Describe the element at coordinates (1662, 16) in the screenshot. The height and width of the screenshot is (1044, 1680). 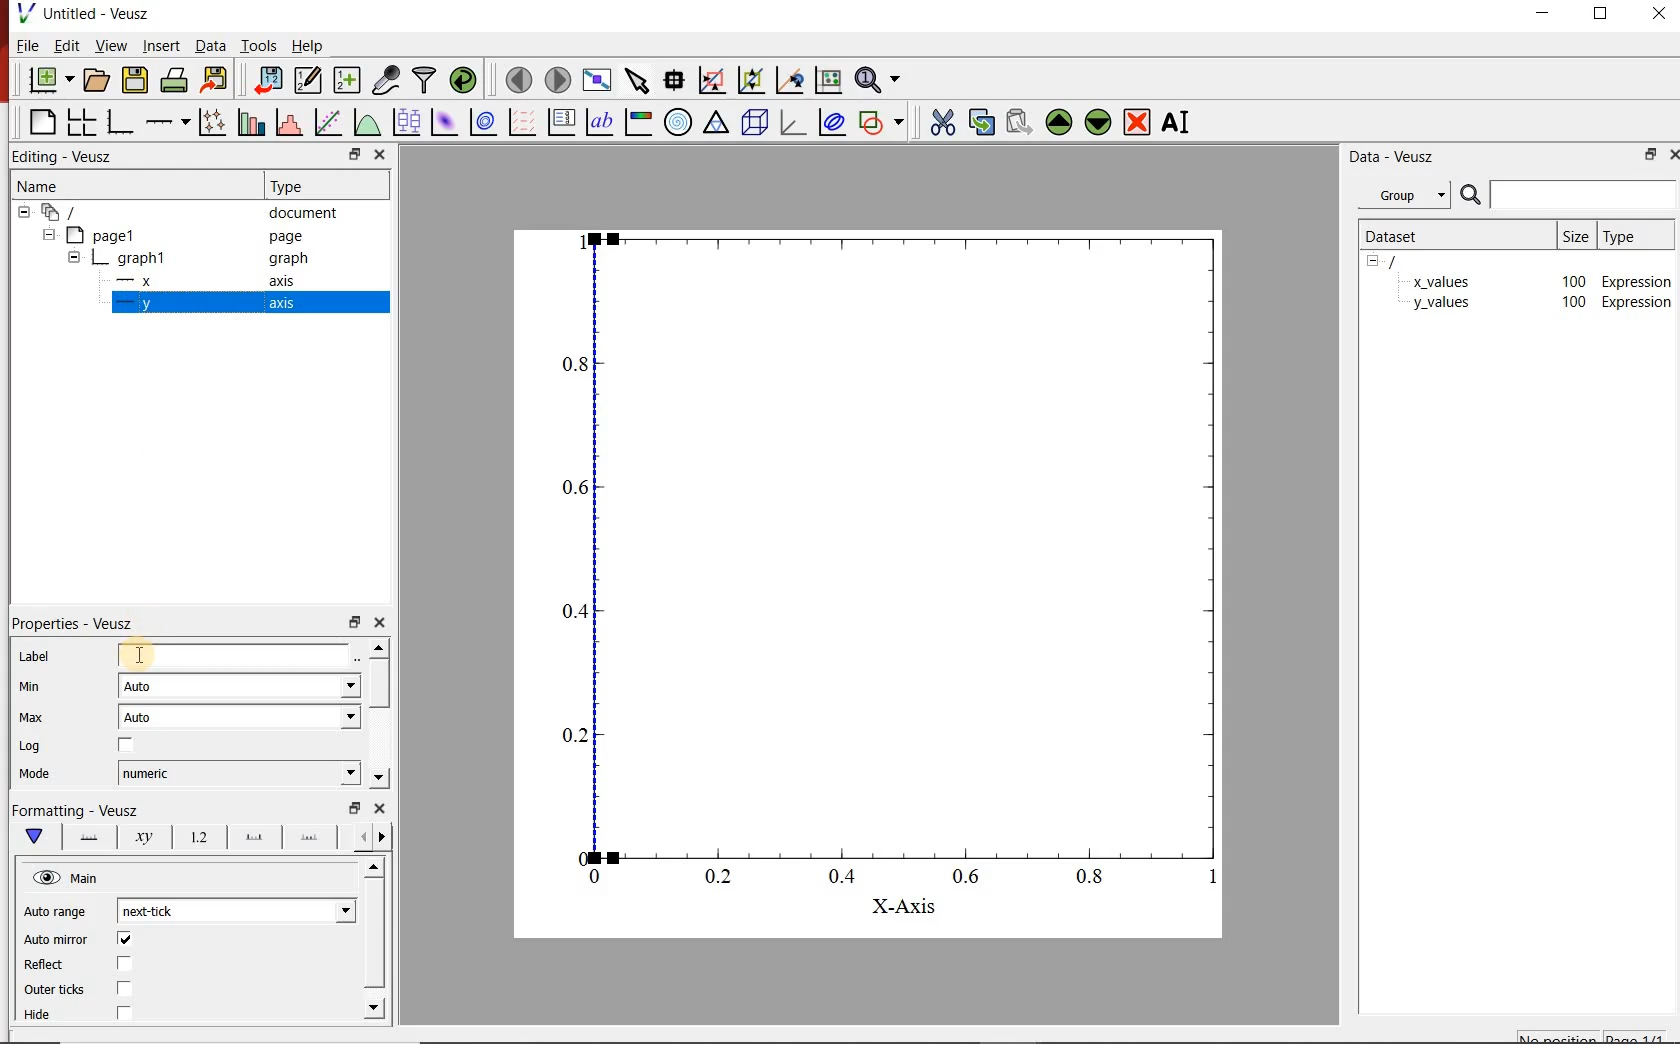
I see `close` at that location.